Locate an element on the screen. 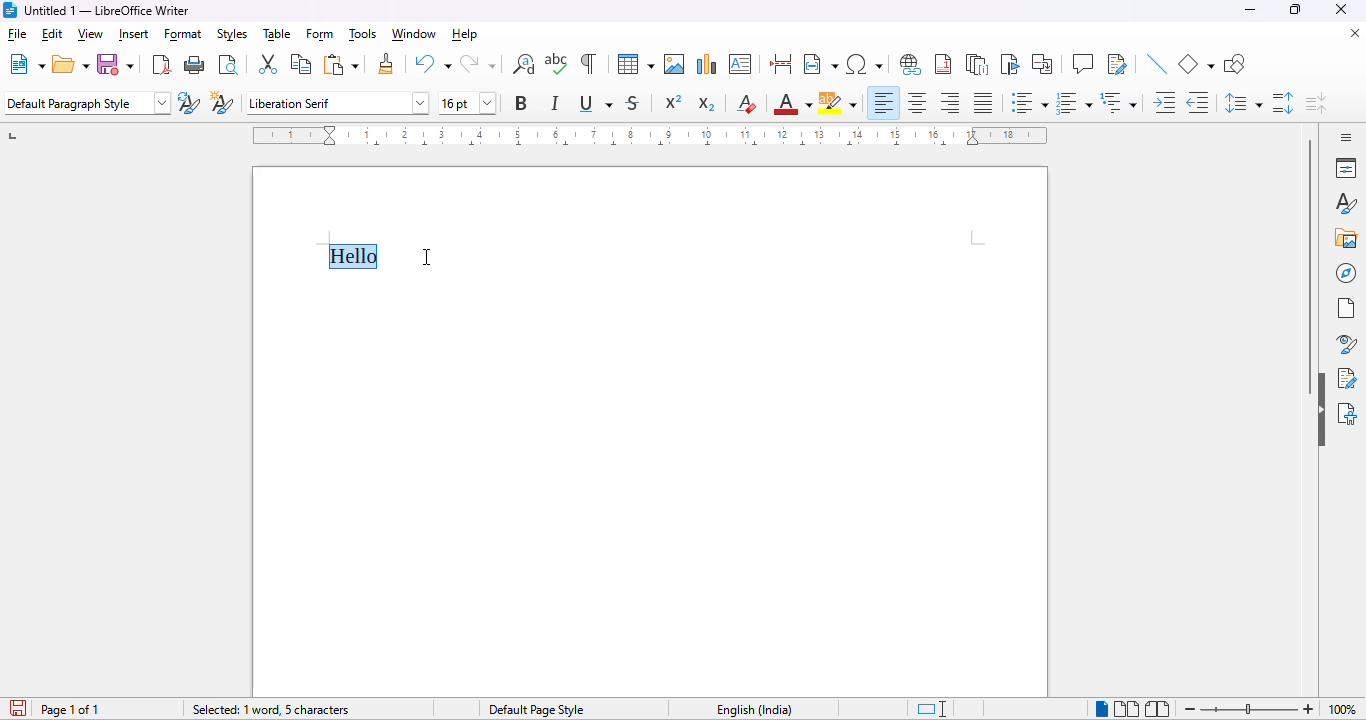  undo is located at coordinates (432, 64).